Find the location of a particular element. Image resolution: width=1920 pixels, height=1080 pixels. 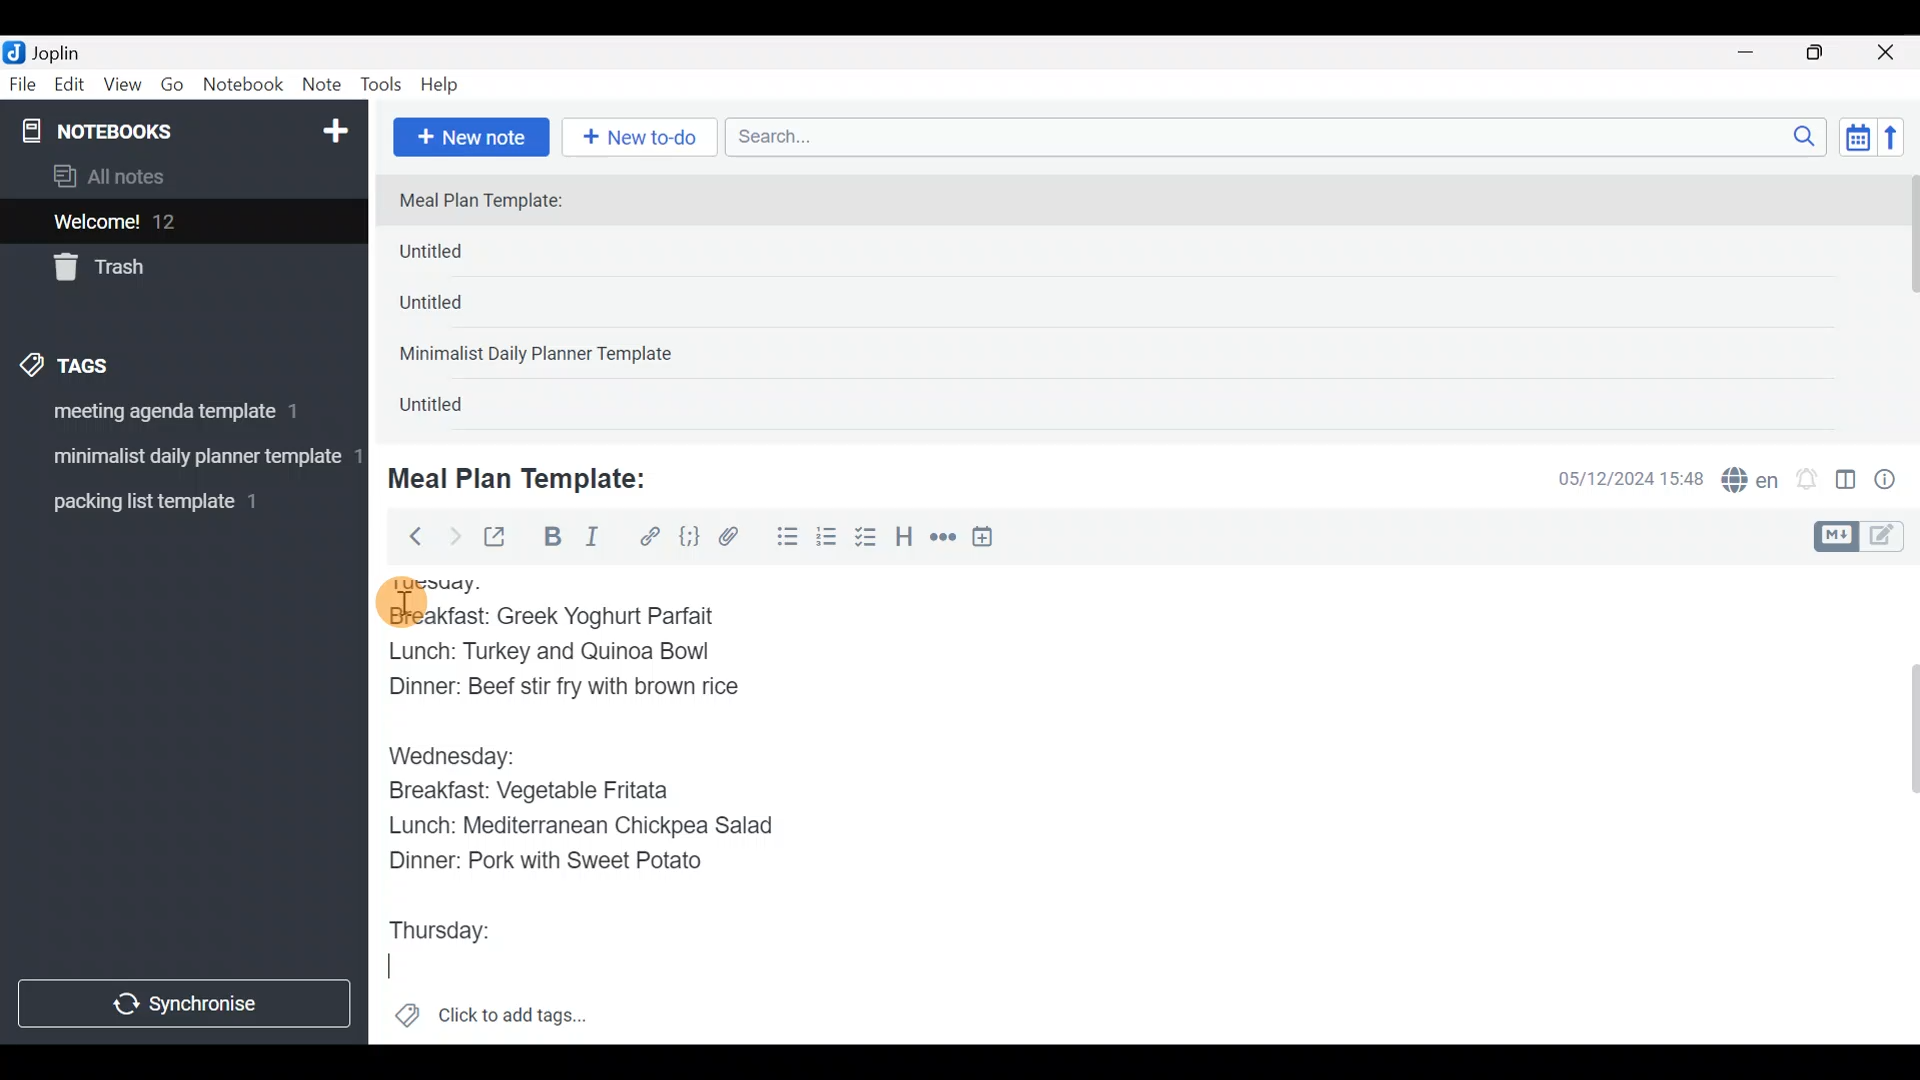

Attach file is located at coordinates (735, 539).